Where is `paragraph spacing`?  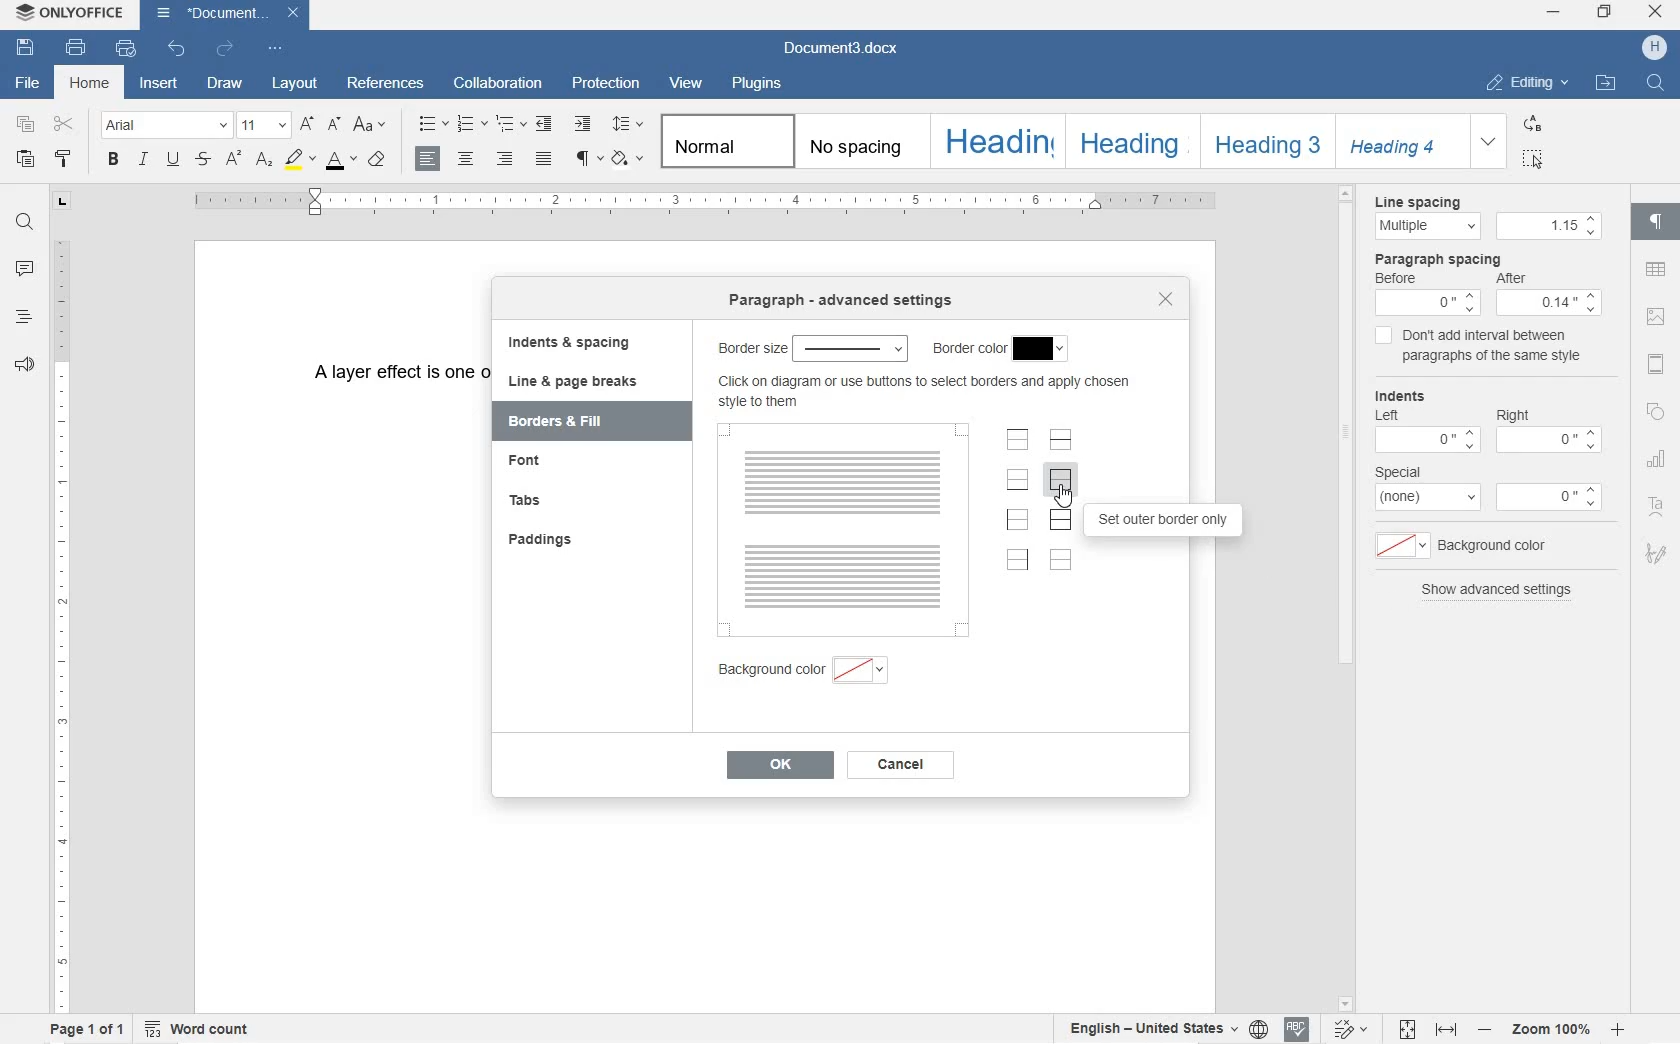 paragraph spacing is located at coordinates (1490, 258).